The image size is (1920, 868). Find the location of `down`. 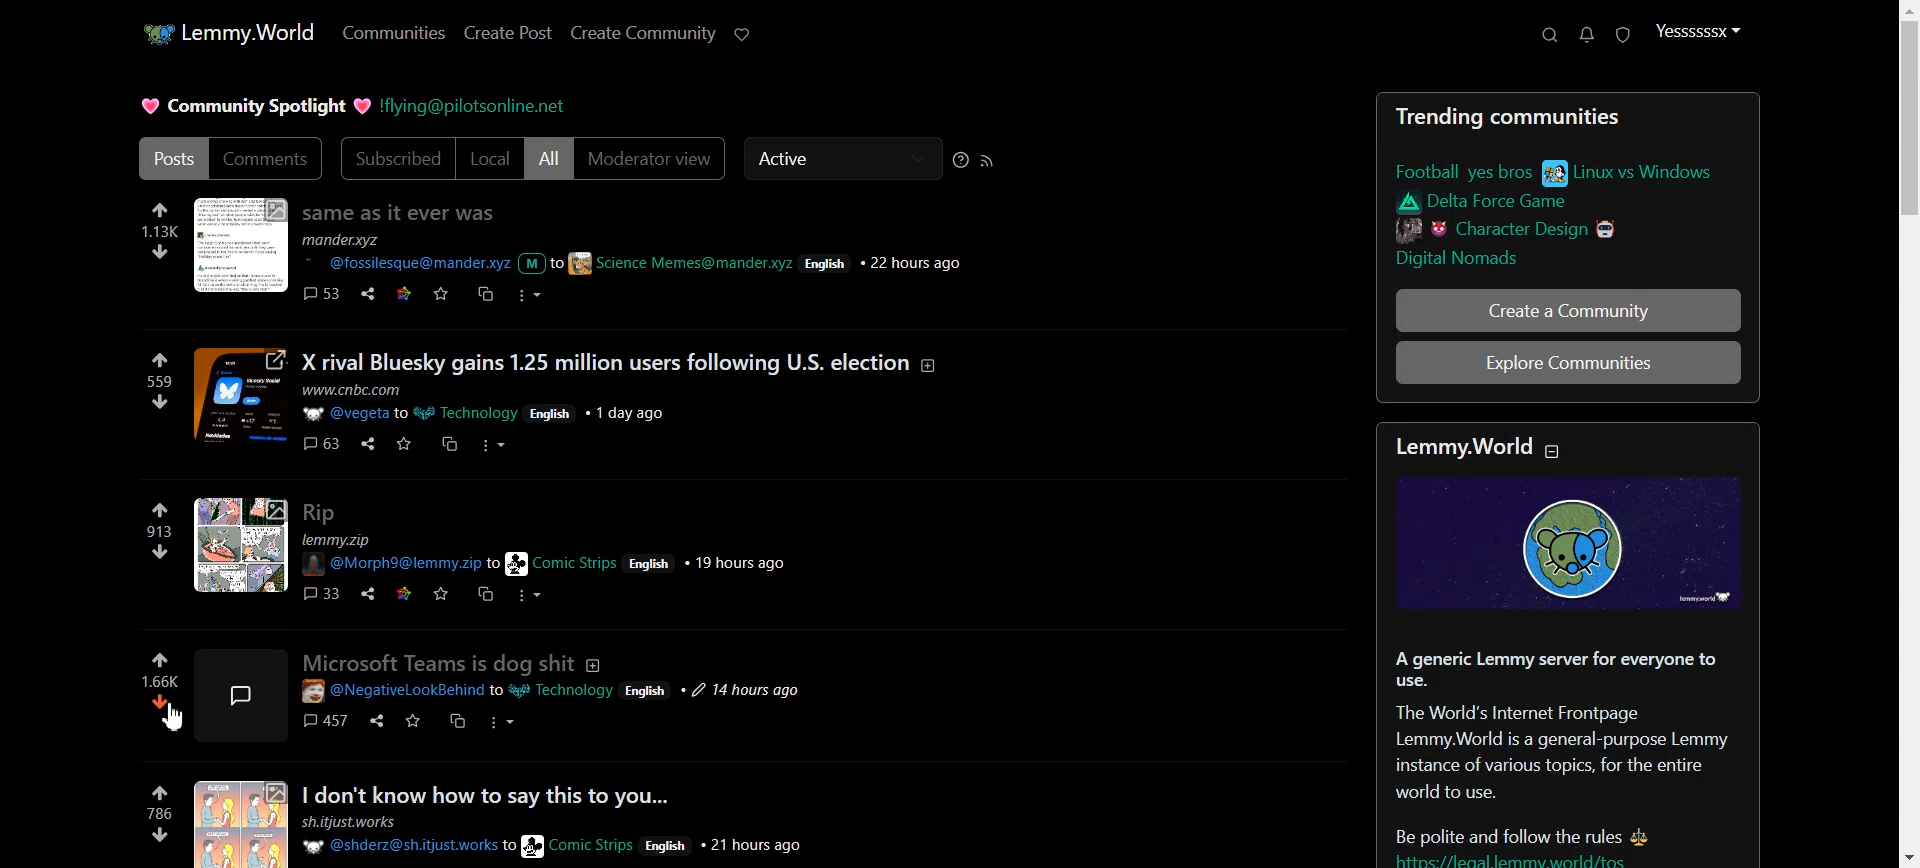

down is located at coordinates (159, 250).